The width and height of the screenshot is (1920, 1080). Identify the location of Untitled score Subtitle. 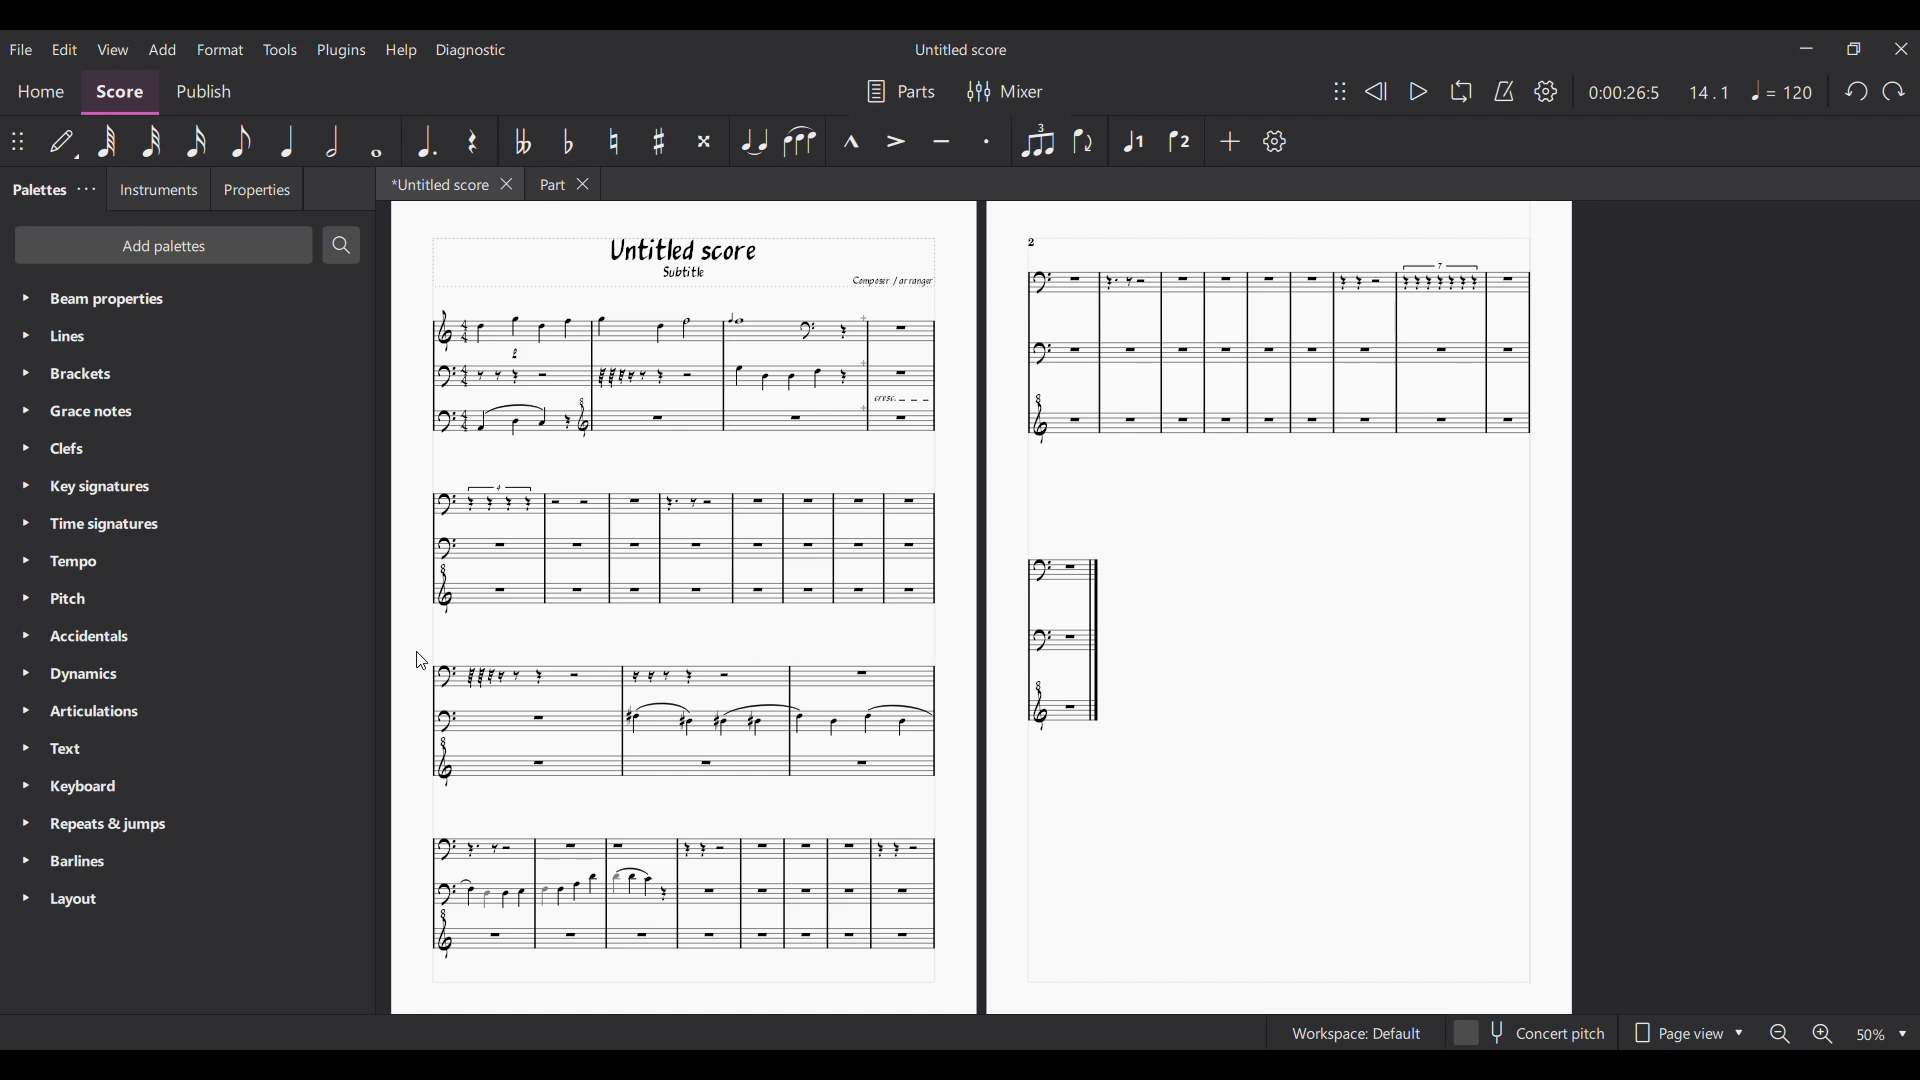
(702, 259).